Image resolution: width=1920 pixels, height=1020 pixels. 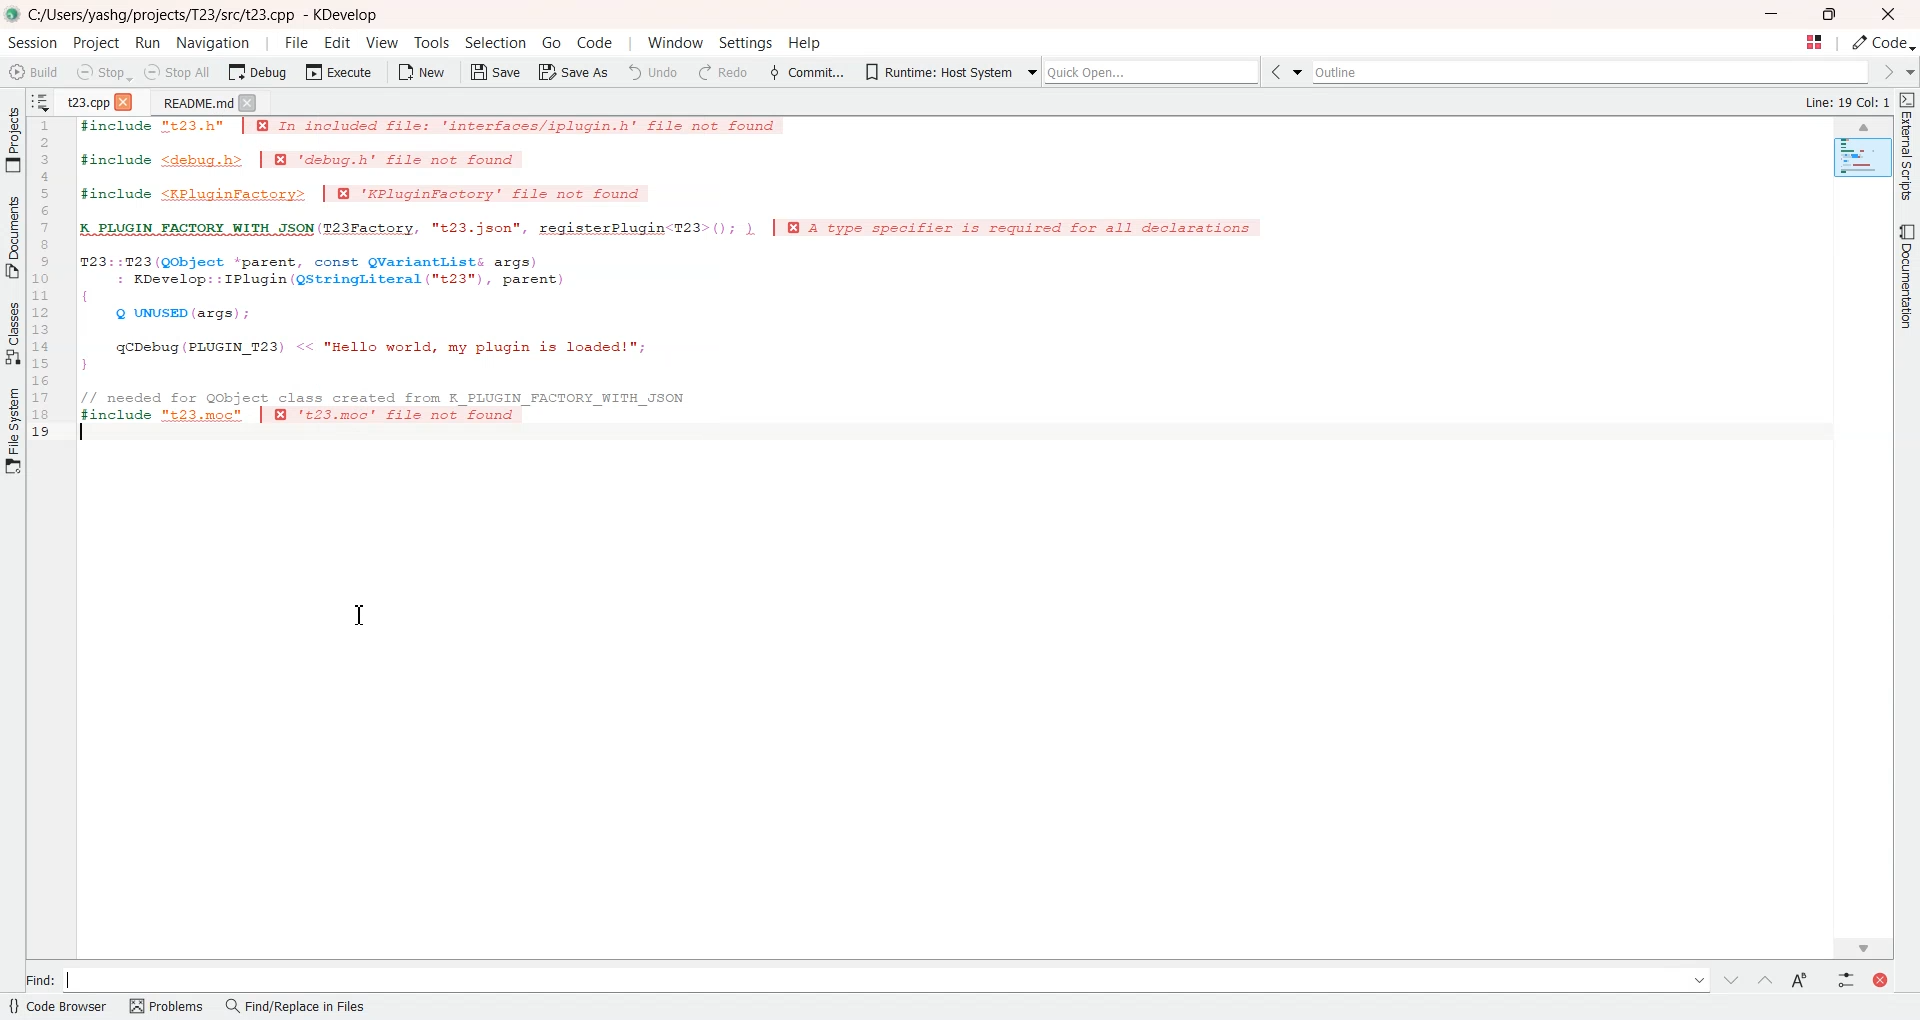 What do you see at coordinates (358, 613) in the screenshot?
I see `Text Cursor` at bounding box center [358, 613].